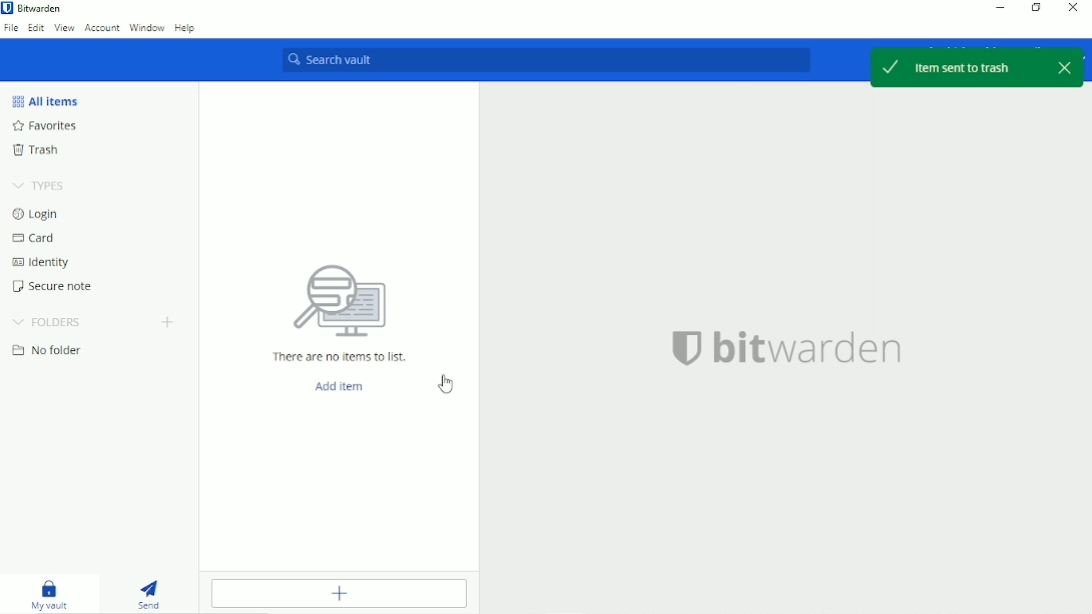 This screenshot has width=1092, height=614. Describe the element at coordinates (346, 300) in the screenshot. I see `search logo` at that location.